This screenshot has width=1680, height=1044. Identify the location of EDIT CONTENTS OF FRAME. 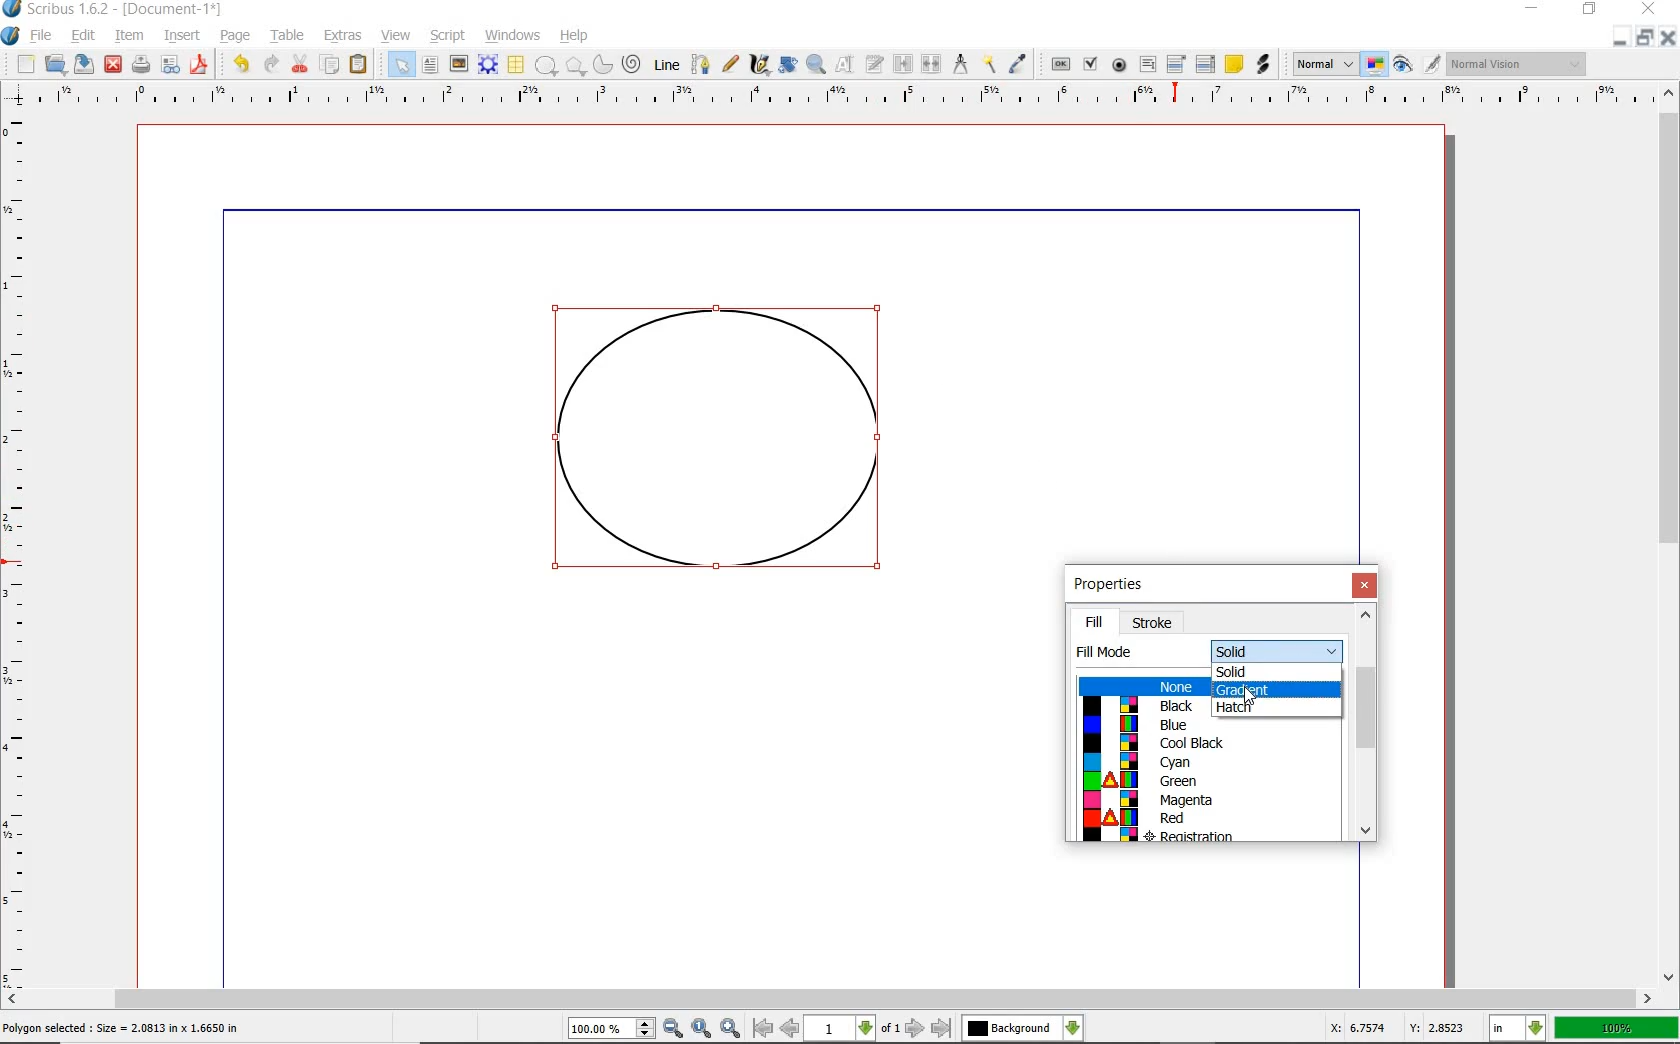
(844, 63).